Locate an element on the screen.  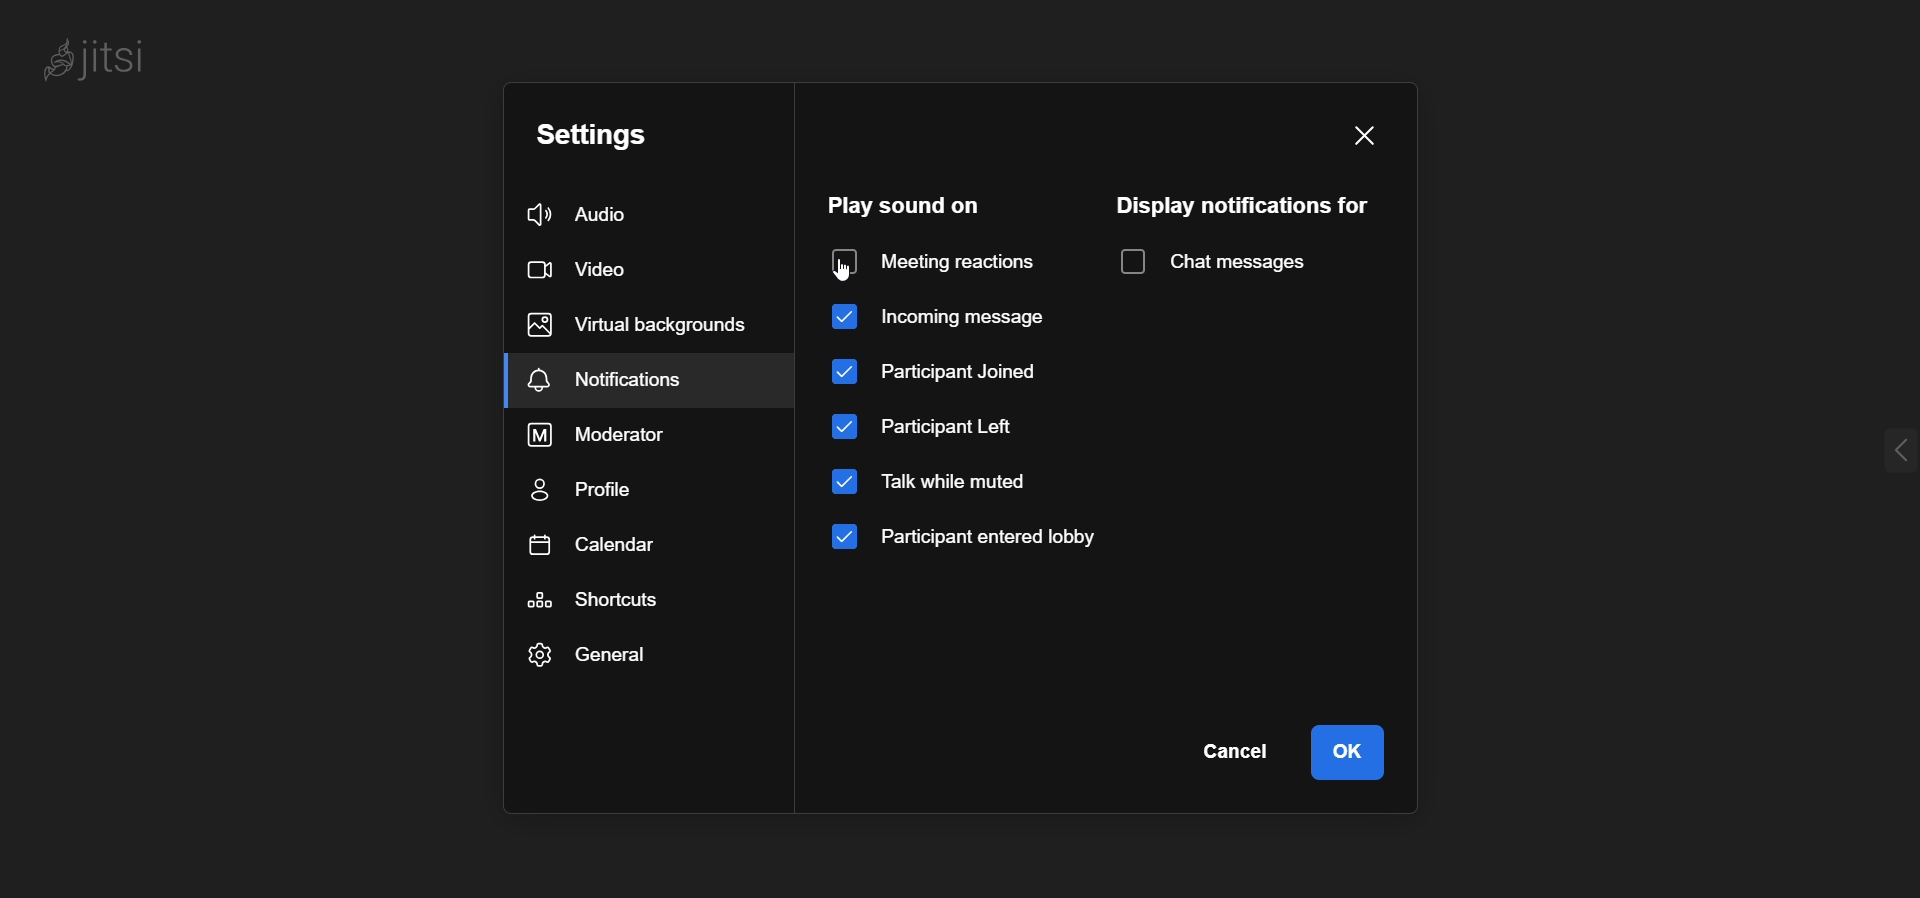
expand is located at coordinates (1891, 454).